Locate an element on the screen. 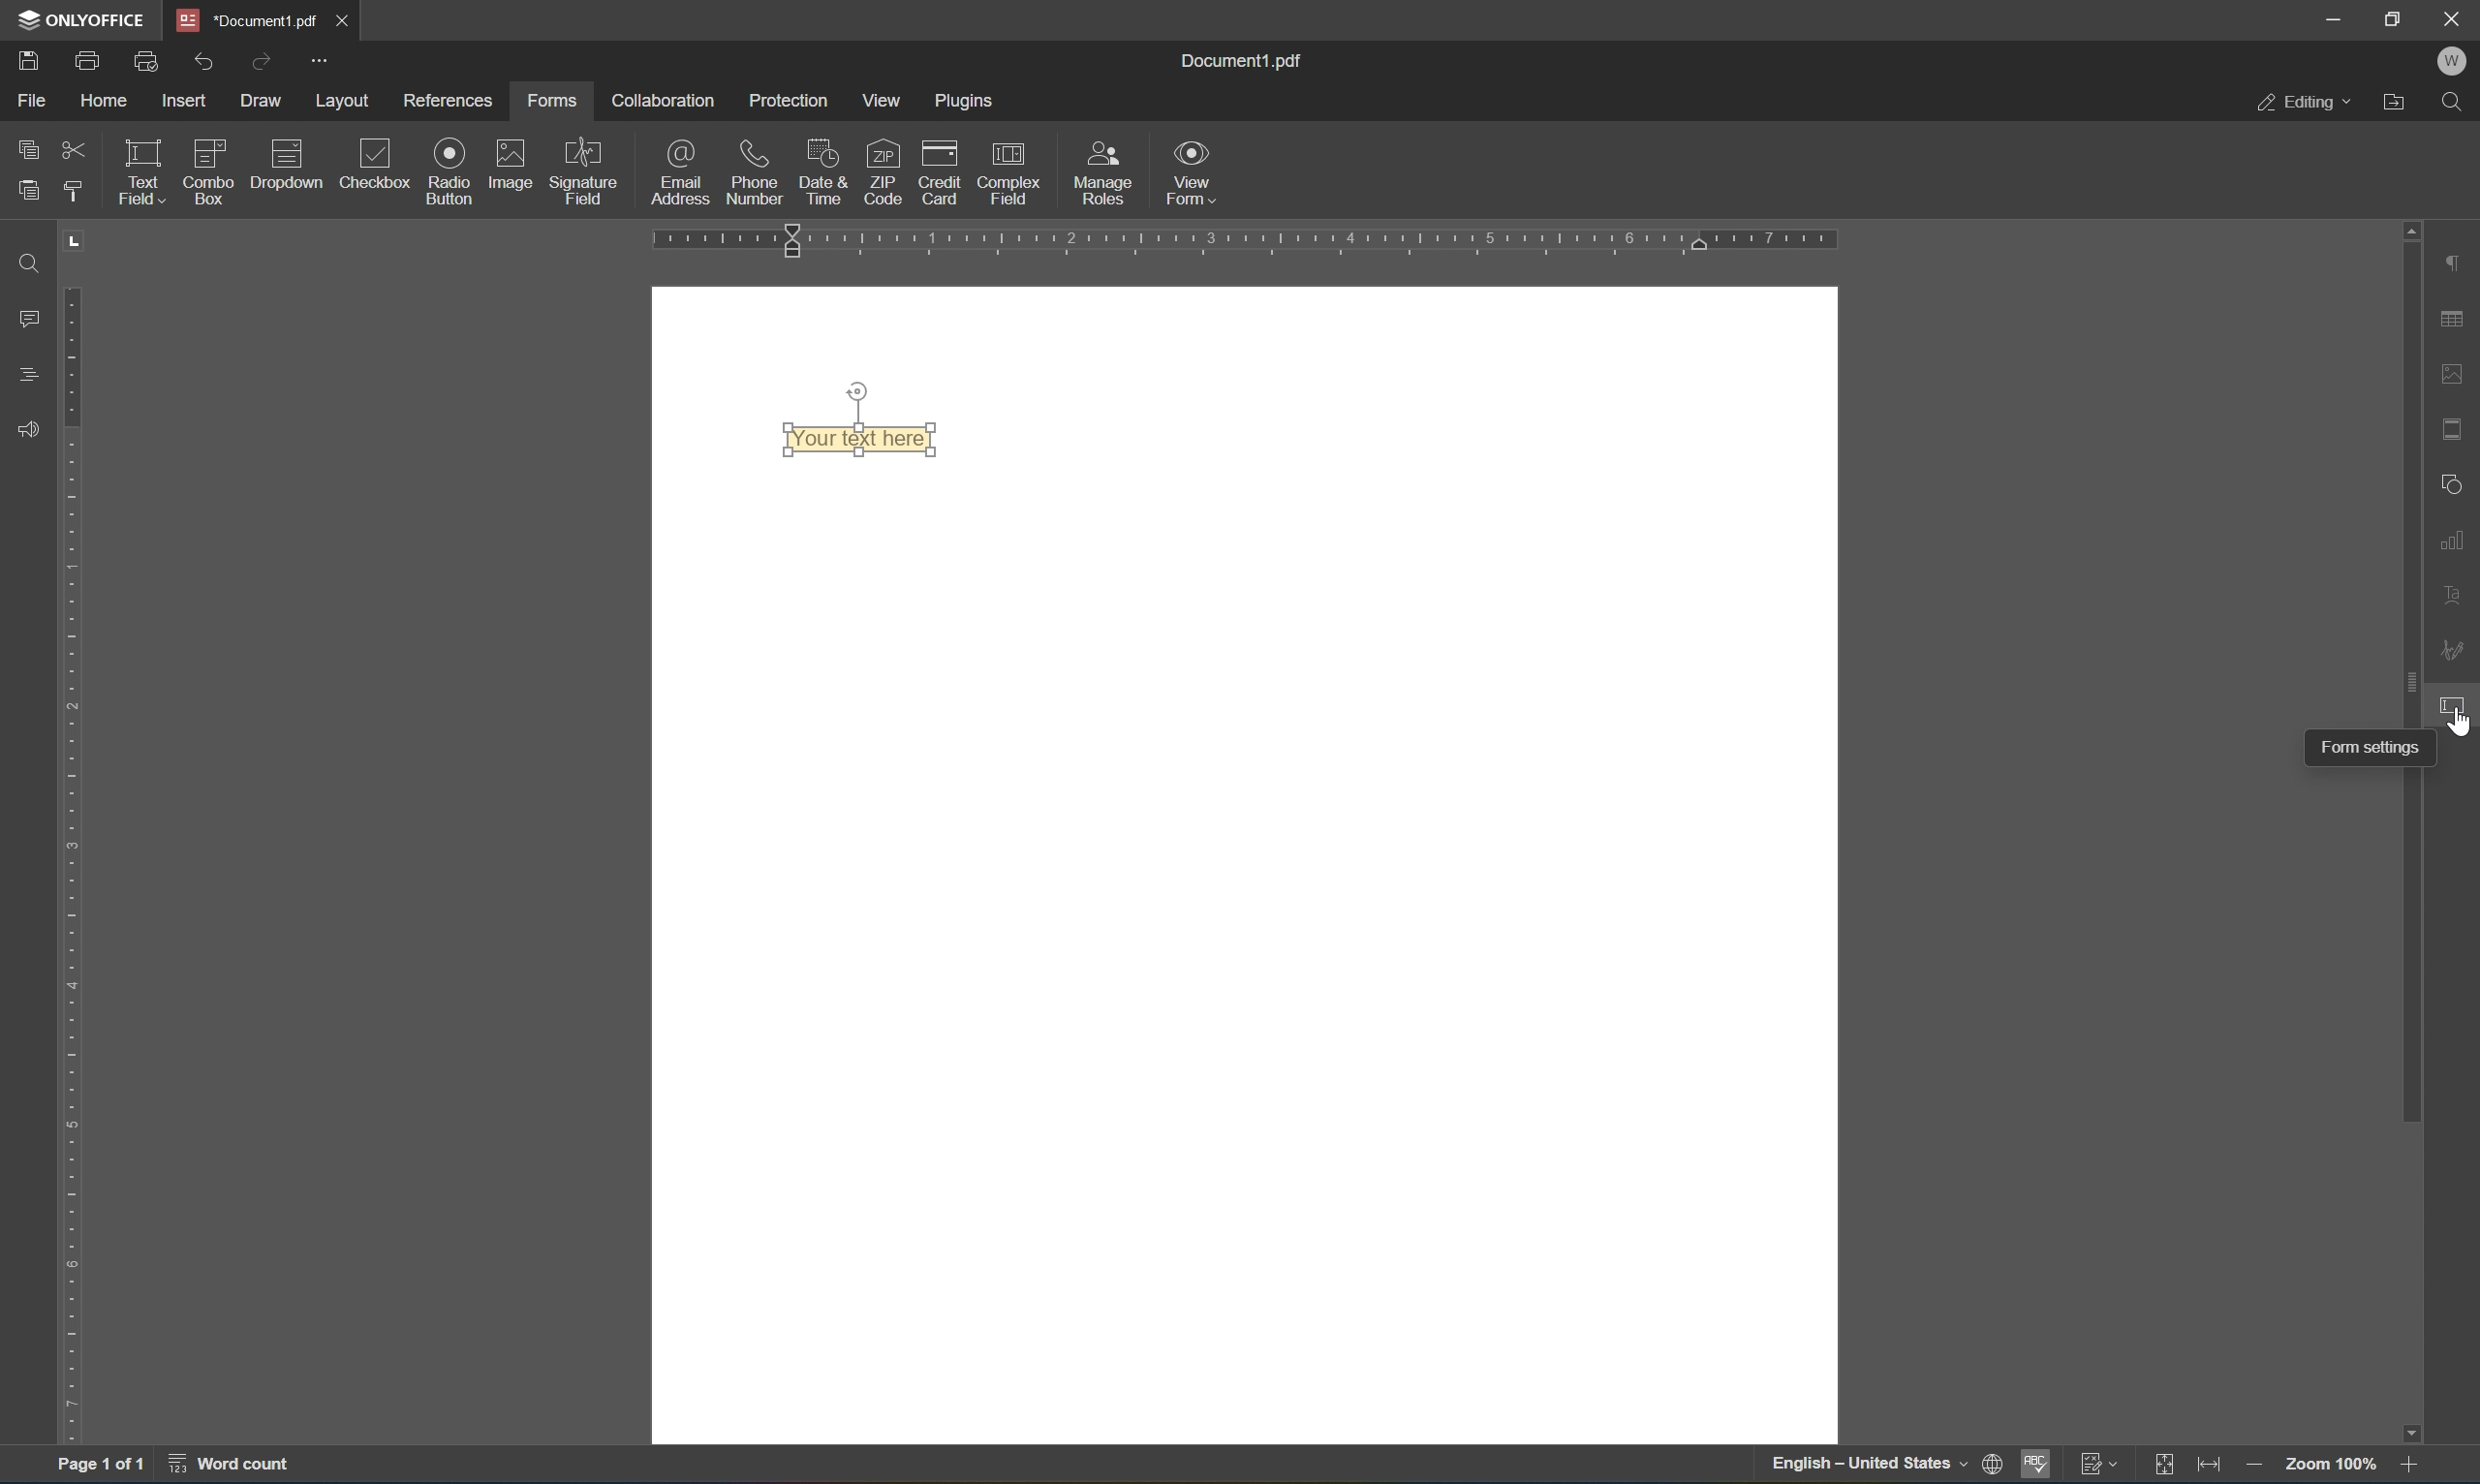 The height and width of the screenshot is (1484, 2480). undo is located at coordinates (198, 62).